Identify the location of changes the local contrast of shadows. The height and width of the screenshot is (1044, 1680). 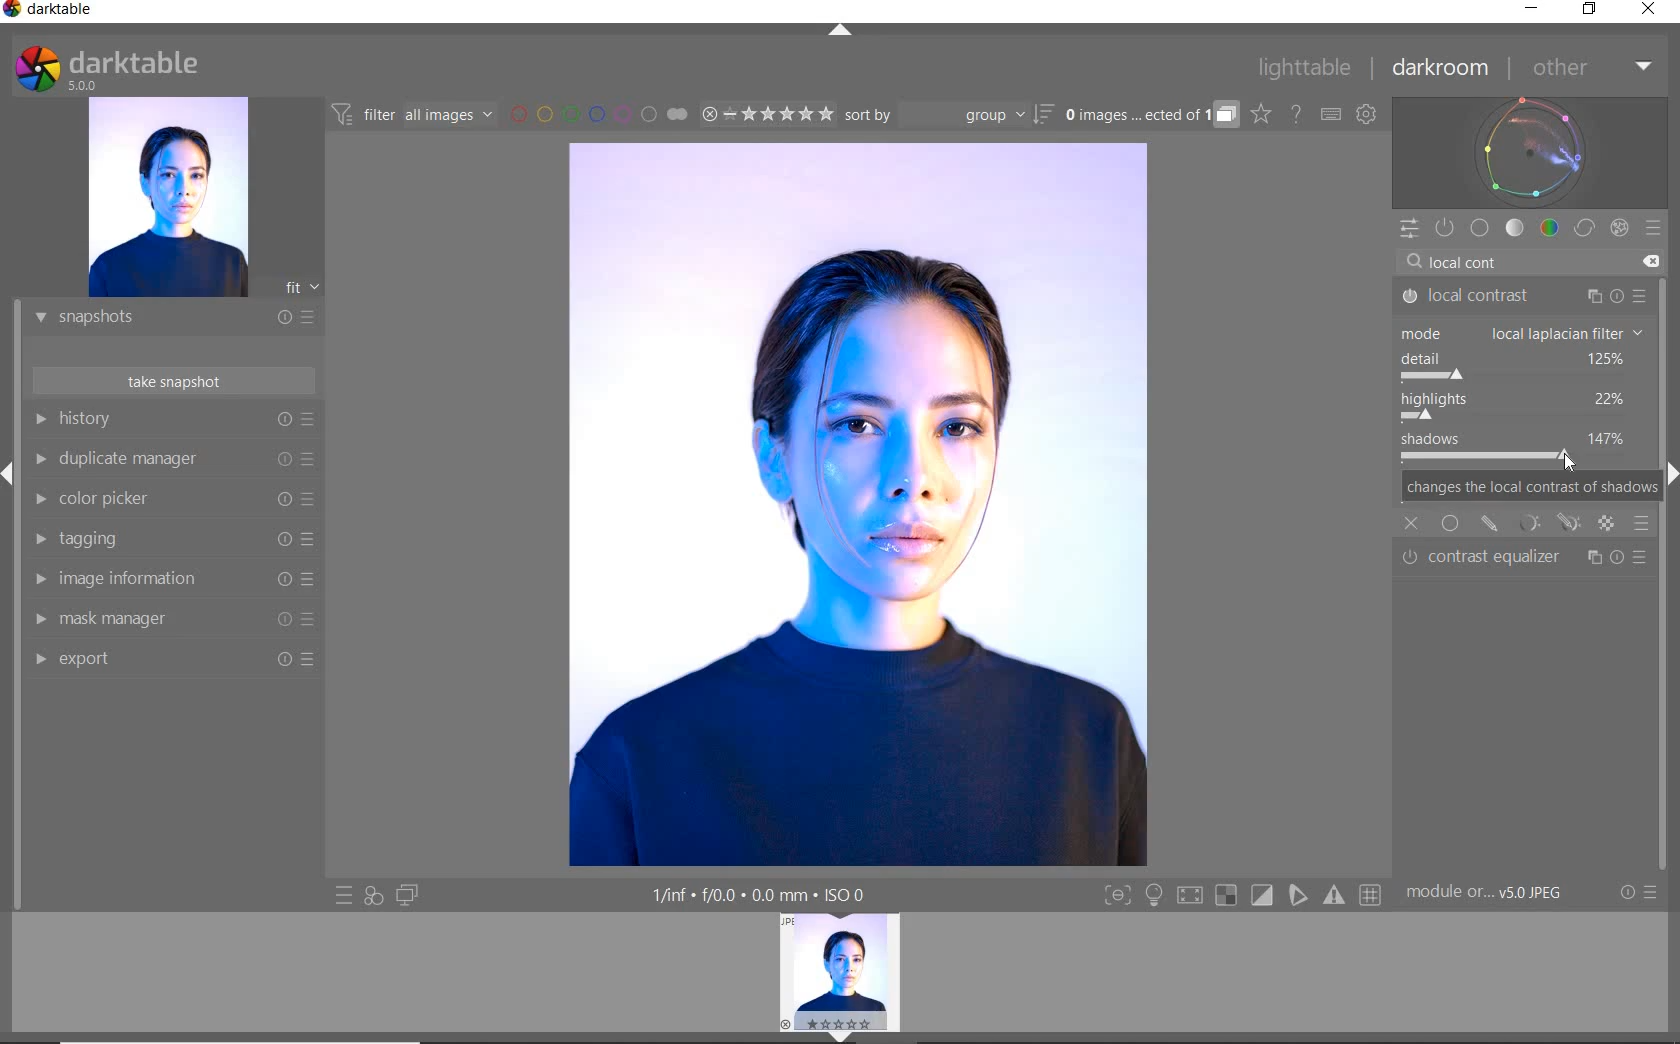
(1525, 489).